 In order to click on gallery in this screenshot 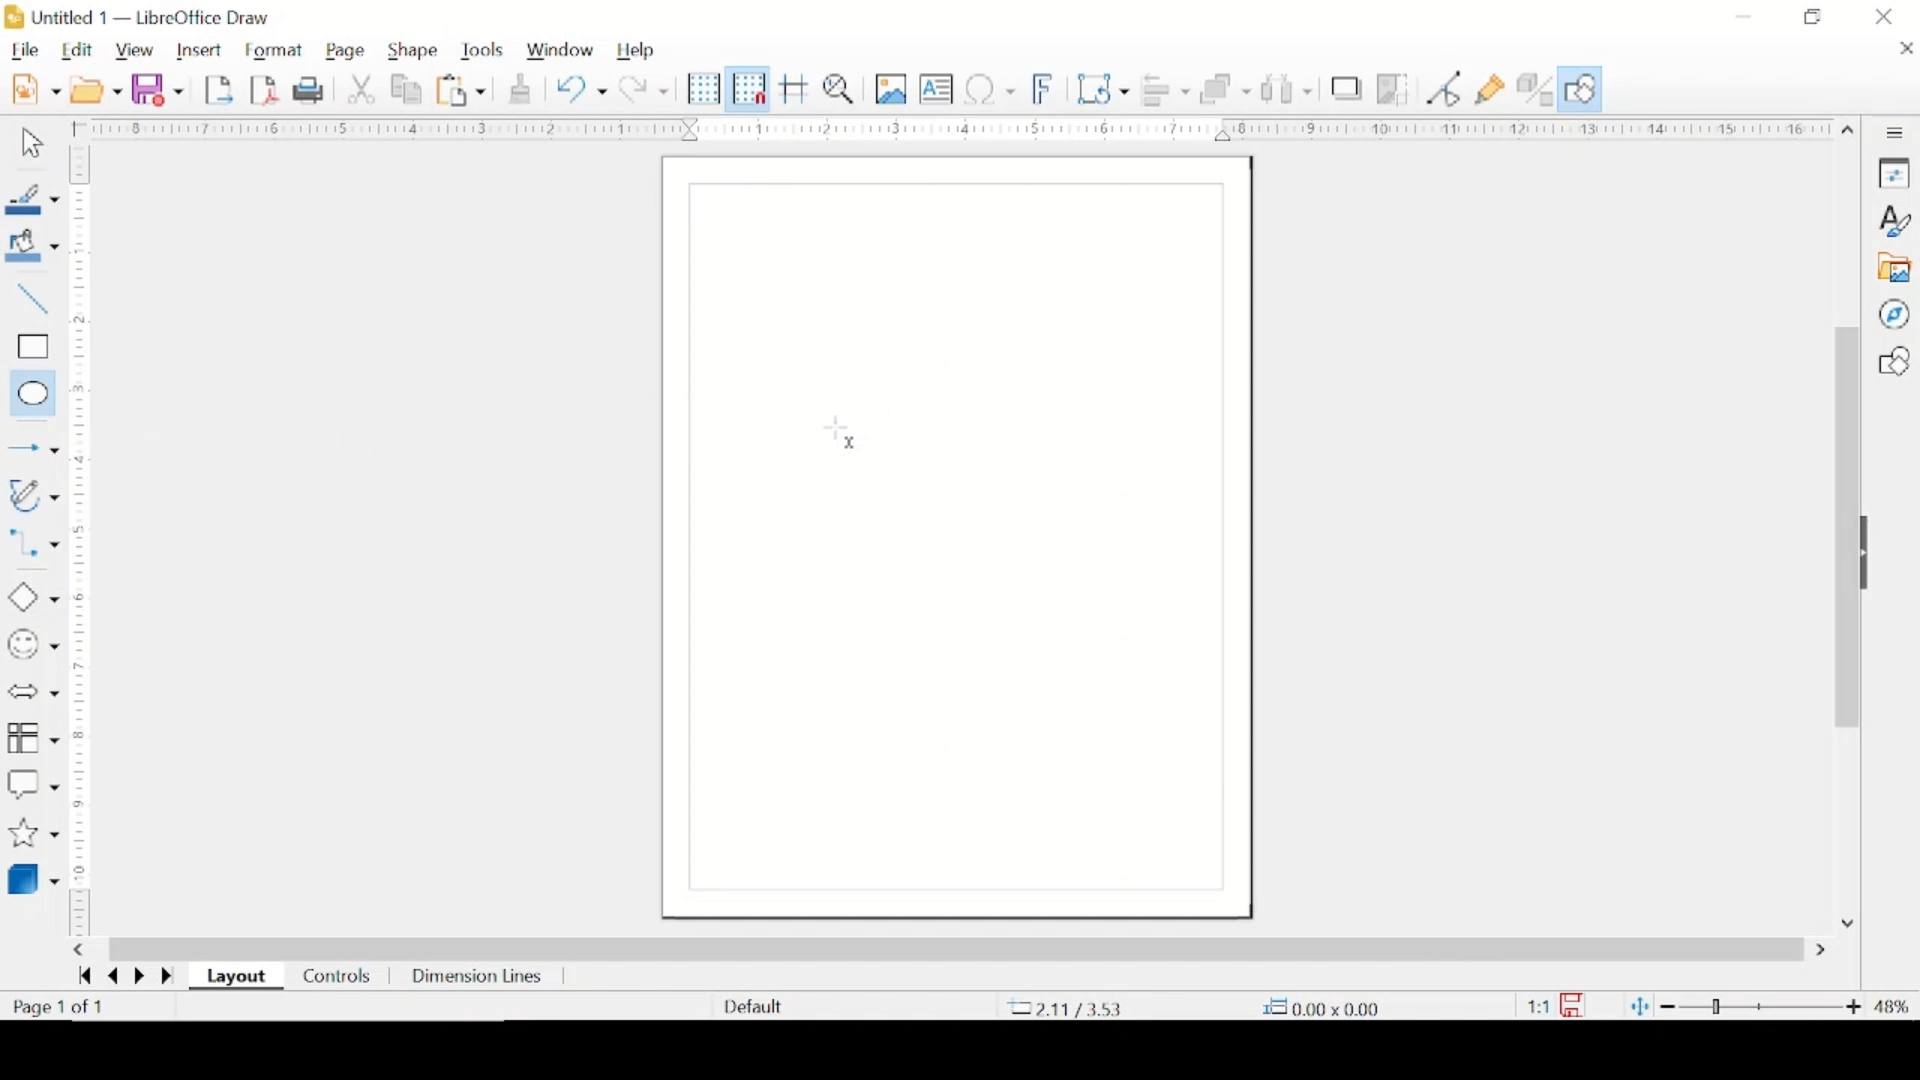, I will do `click(1897, 268)`.